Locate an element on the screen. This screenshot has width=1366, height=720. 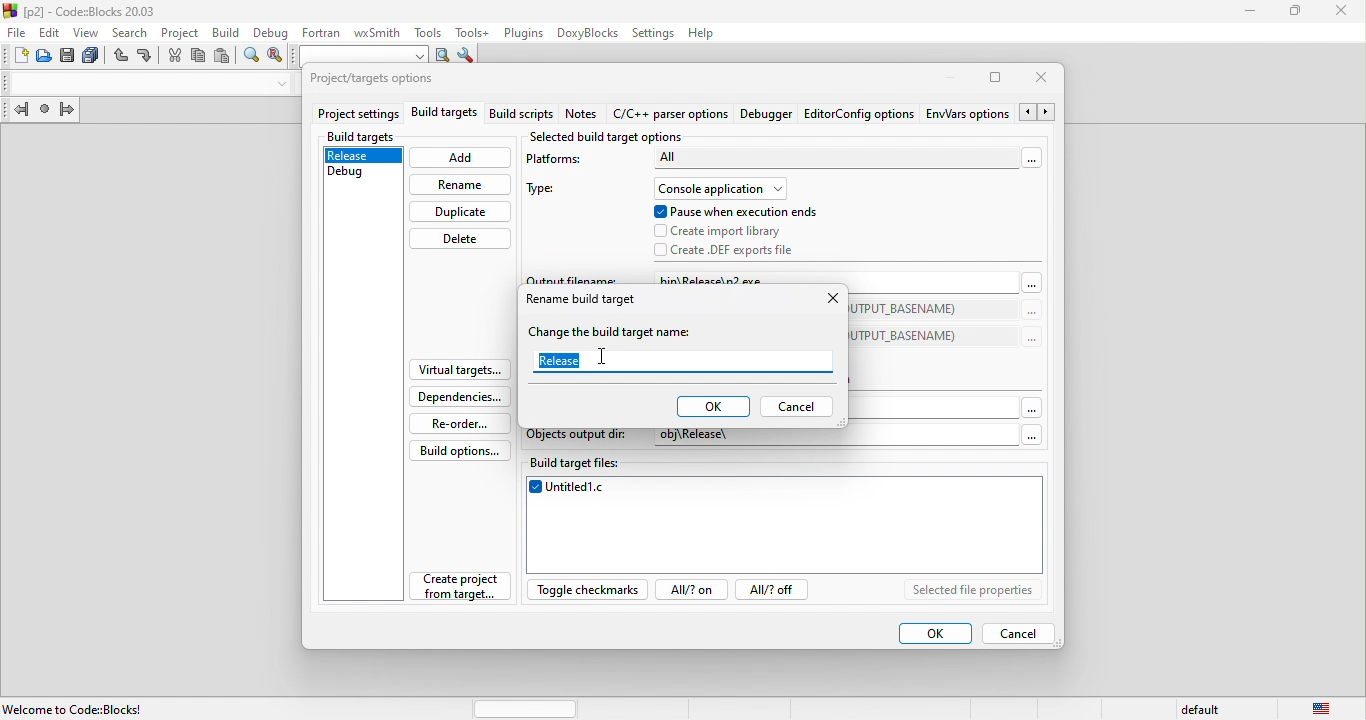
view is located at coordinates (89, 32).